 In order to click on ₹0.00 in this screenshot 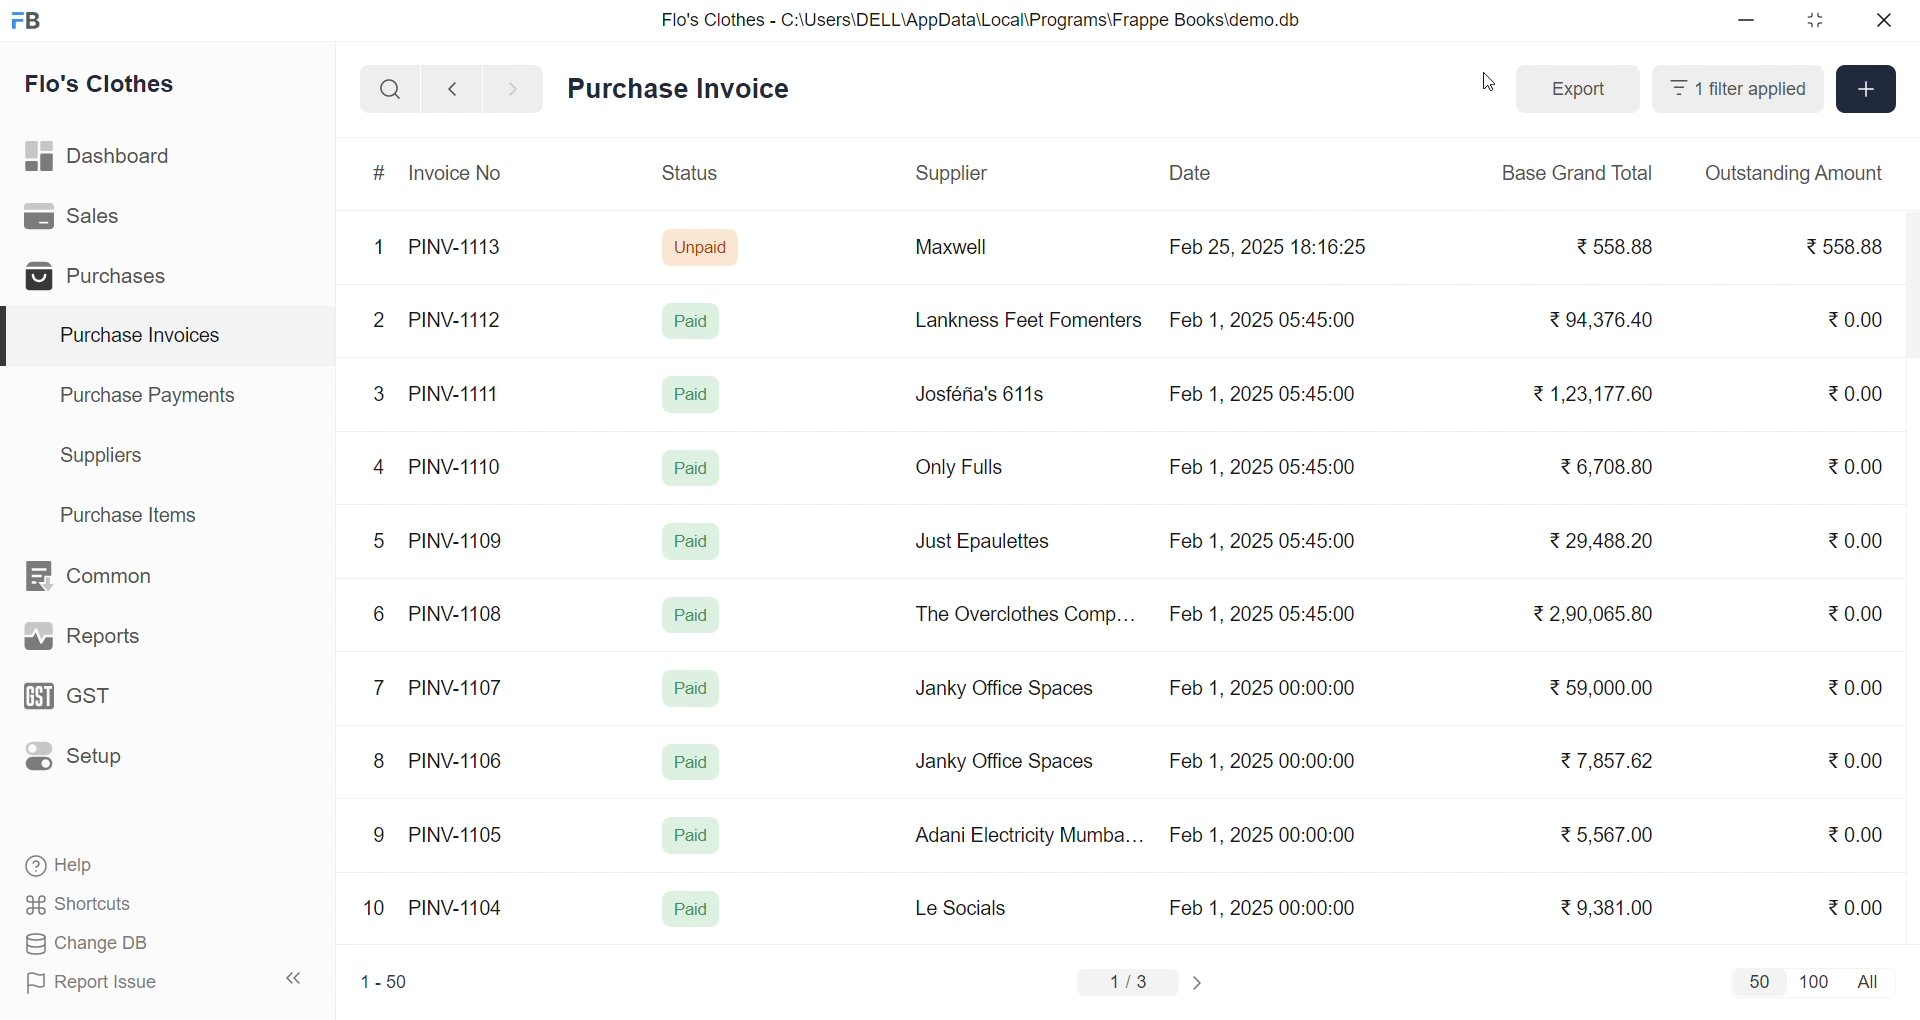, I will do `click(1855, 760)`.